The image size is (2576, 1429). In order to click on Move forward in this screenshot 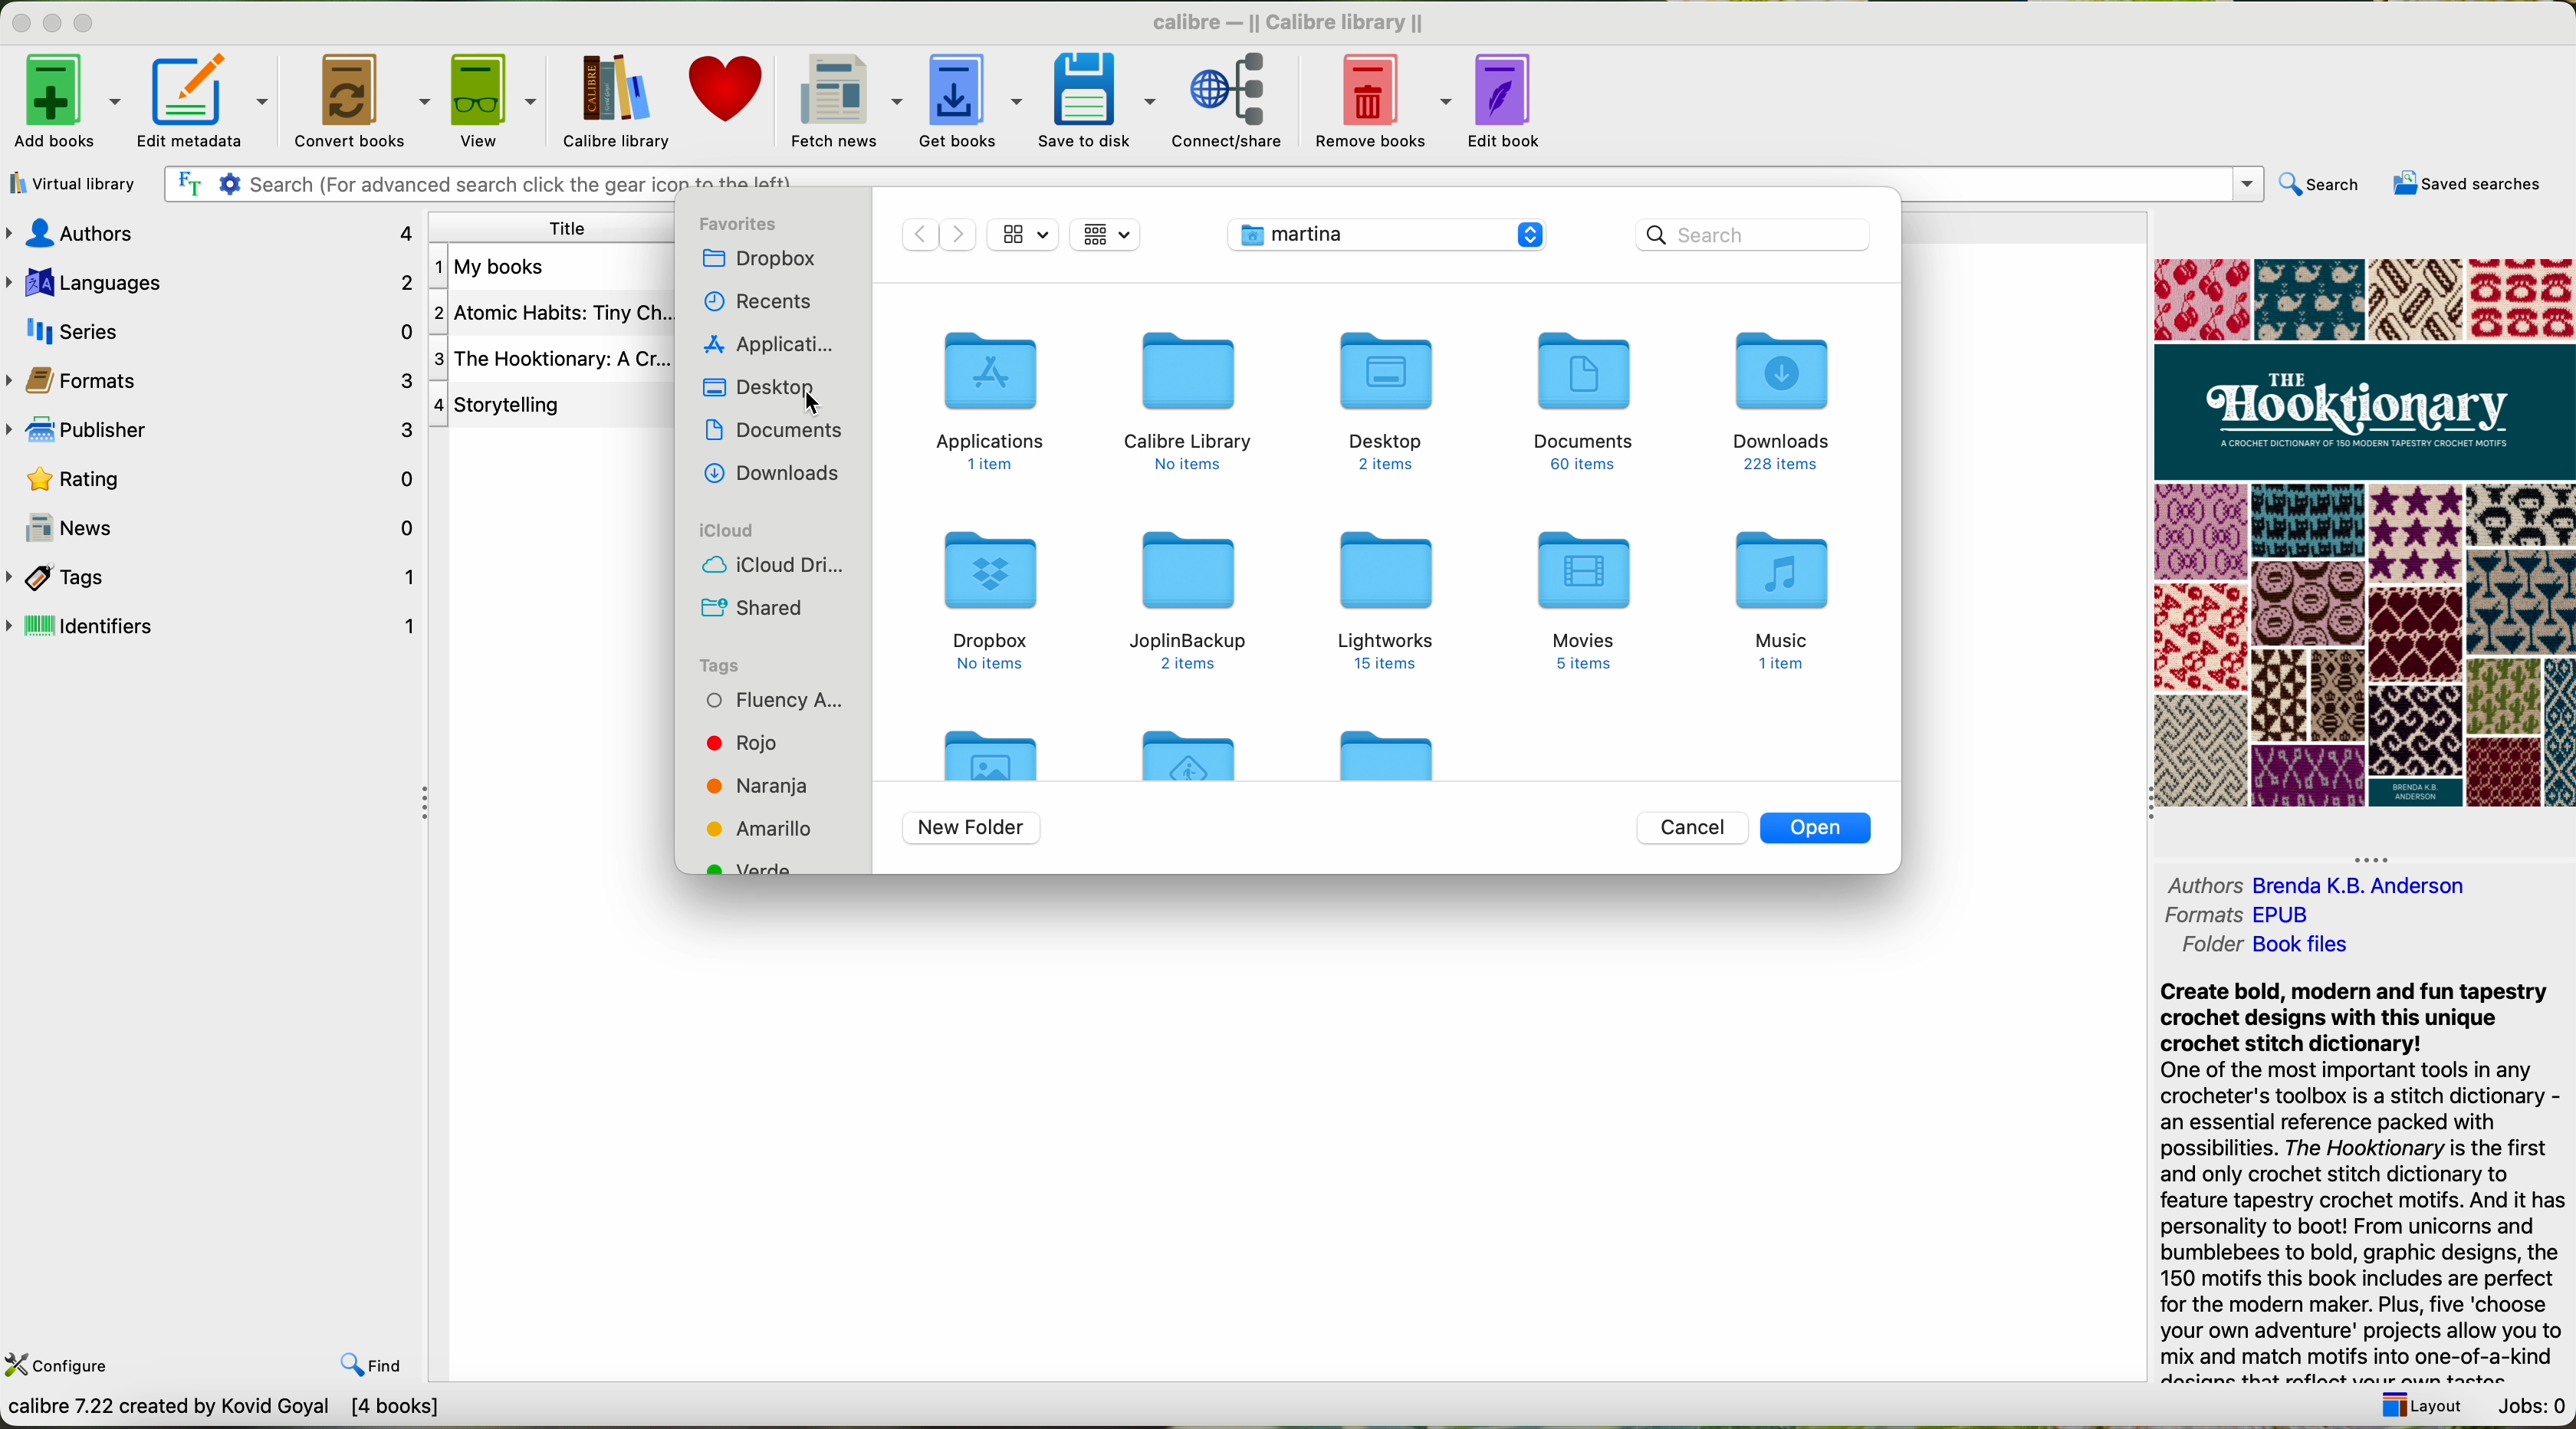, I will do `click(962, 239)`.